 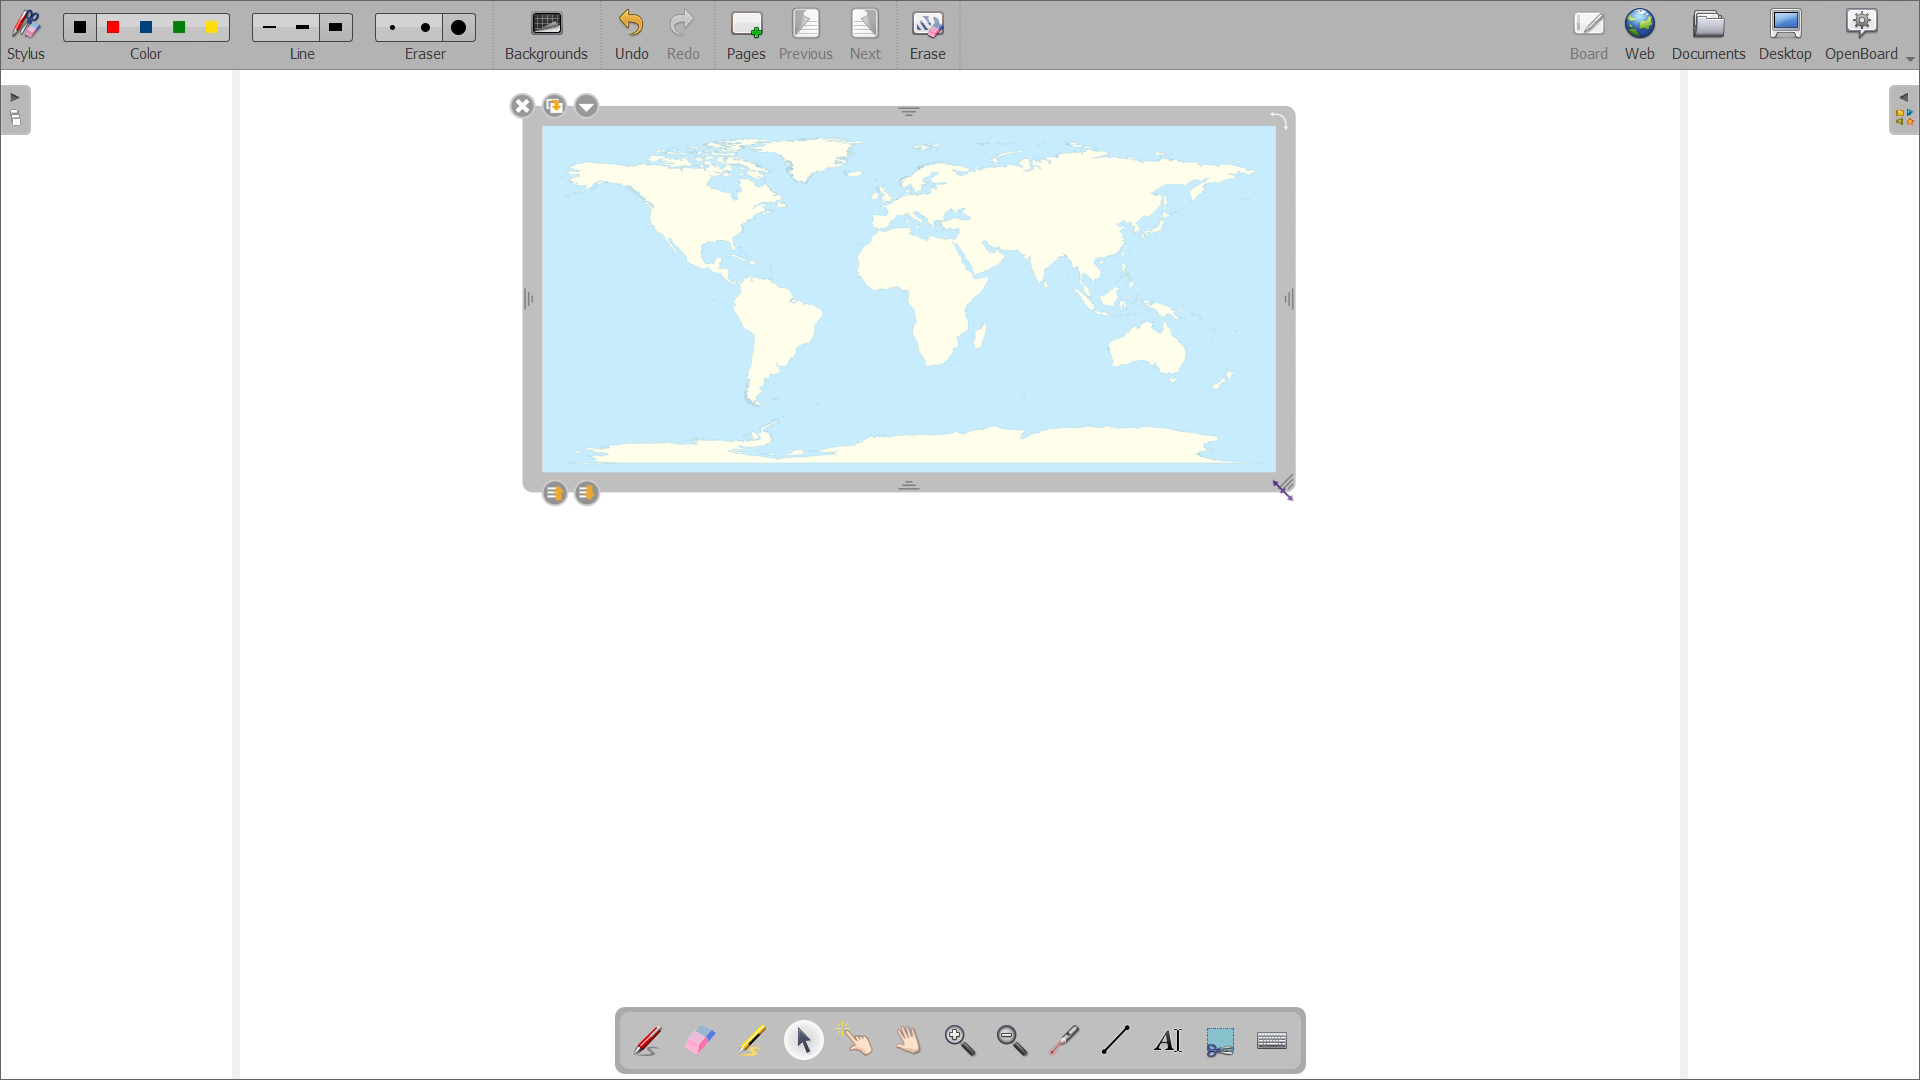 I want to click on zoom in, so click(x=962, y=1042).